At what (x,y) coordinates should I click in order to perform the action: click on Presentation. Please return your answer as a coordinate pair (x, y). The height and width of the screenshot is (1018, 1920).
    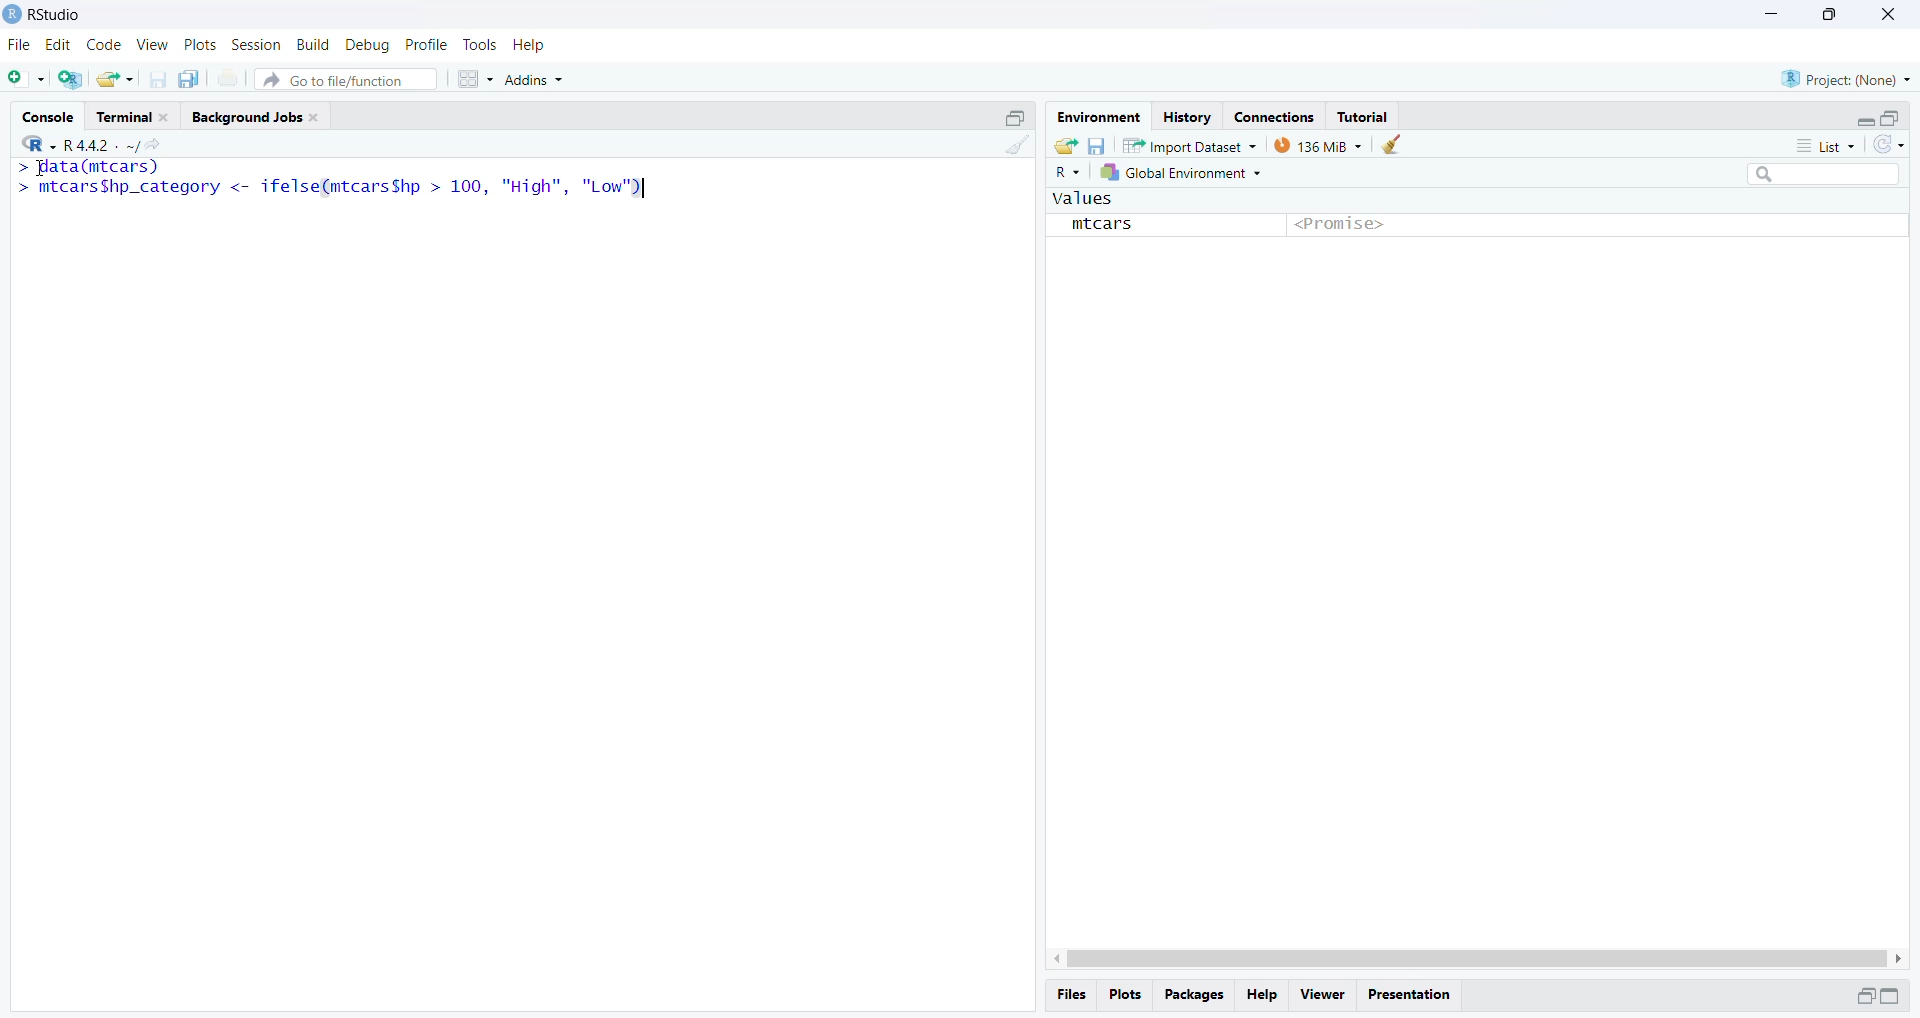
    Looking at the image, I should click on (1415, 993).